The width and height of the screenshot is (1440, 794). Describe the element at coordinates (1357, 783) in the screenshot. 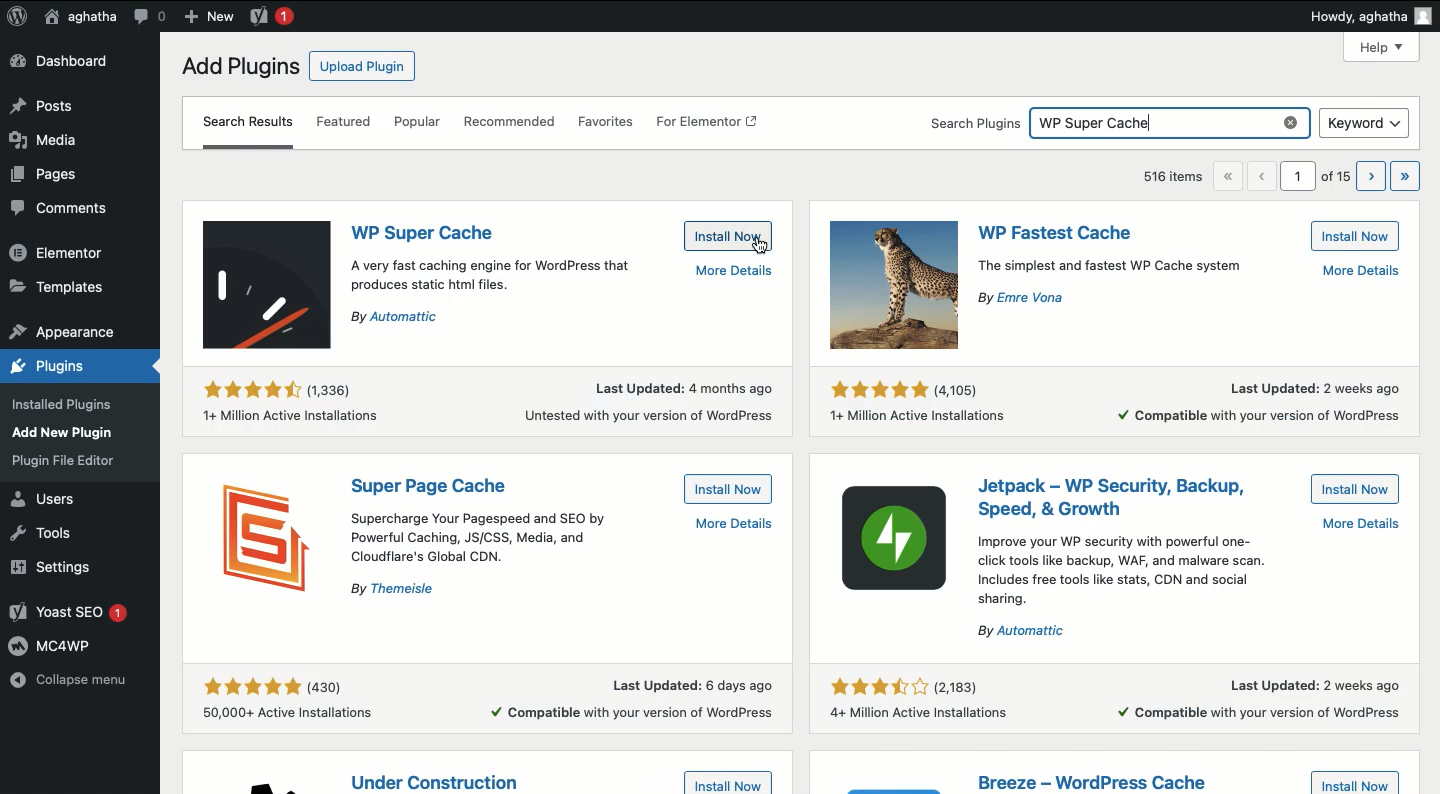

I see `Install now` at that location.